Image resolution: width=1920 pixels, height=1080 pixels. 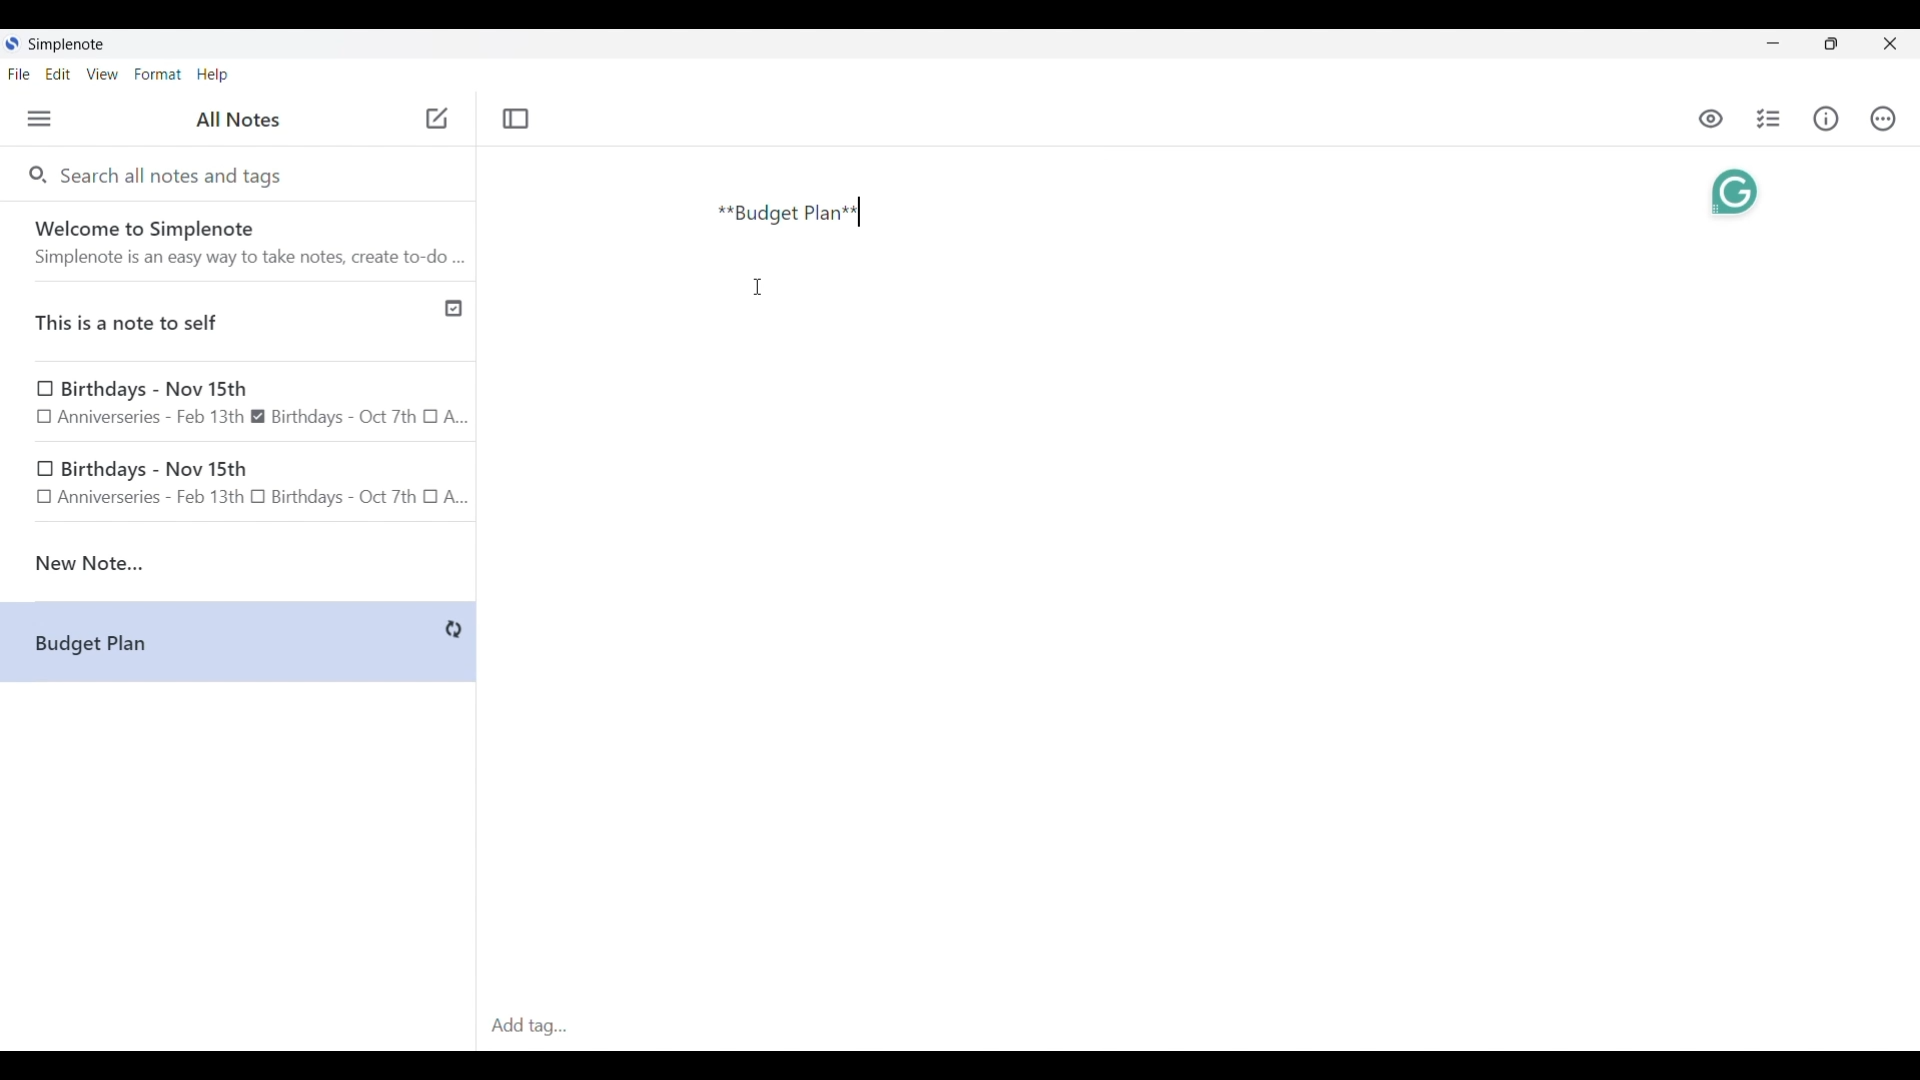 I want to click on Toggle focus mode, so click(x=515, y=119).